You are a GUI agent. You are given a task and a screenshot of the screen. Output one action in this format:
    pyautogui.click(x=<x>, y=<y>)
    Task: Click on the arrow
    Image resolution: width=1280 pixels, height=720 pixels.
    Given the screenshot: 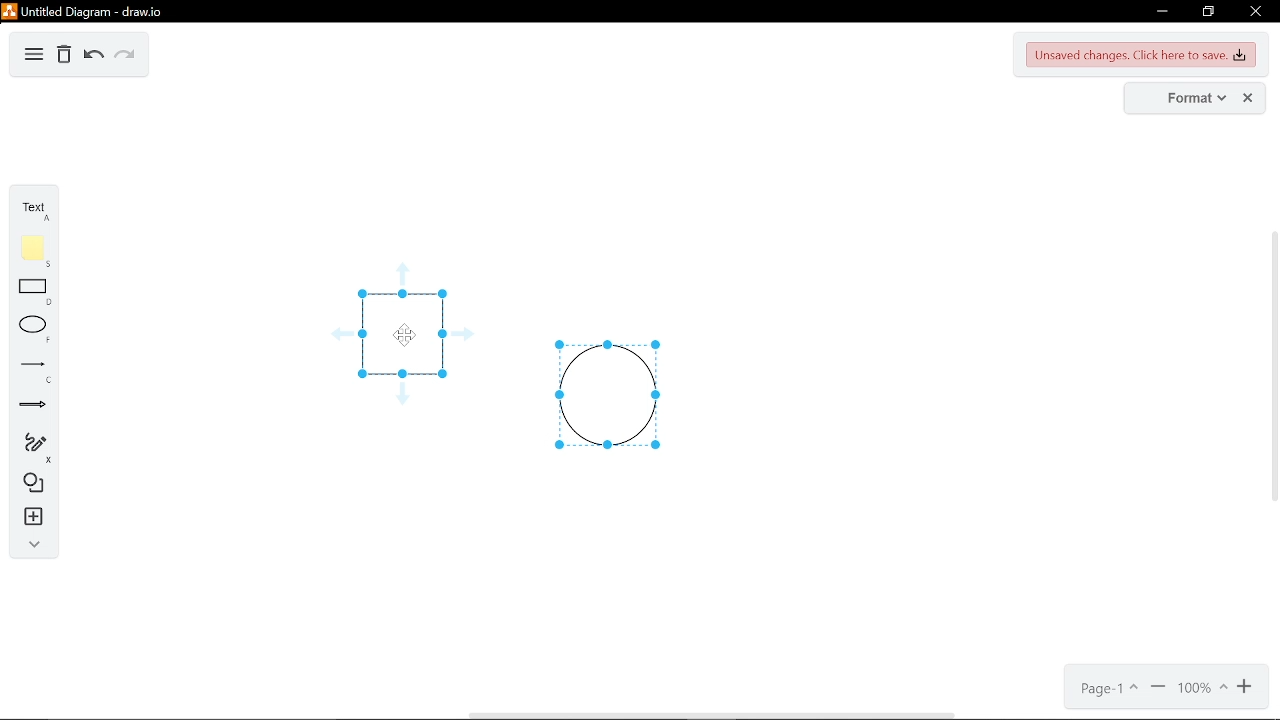 What is the action you would take?
    pyautogui.click(x=30, y=405)
    